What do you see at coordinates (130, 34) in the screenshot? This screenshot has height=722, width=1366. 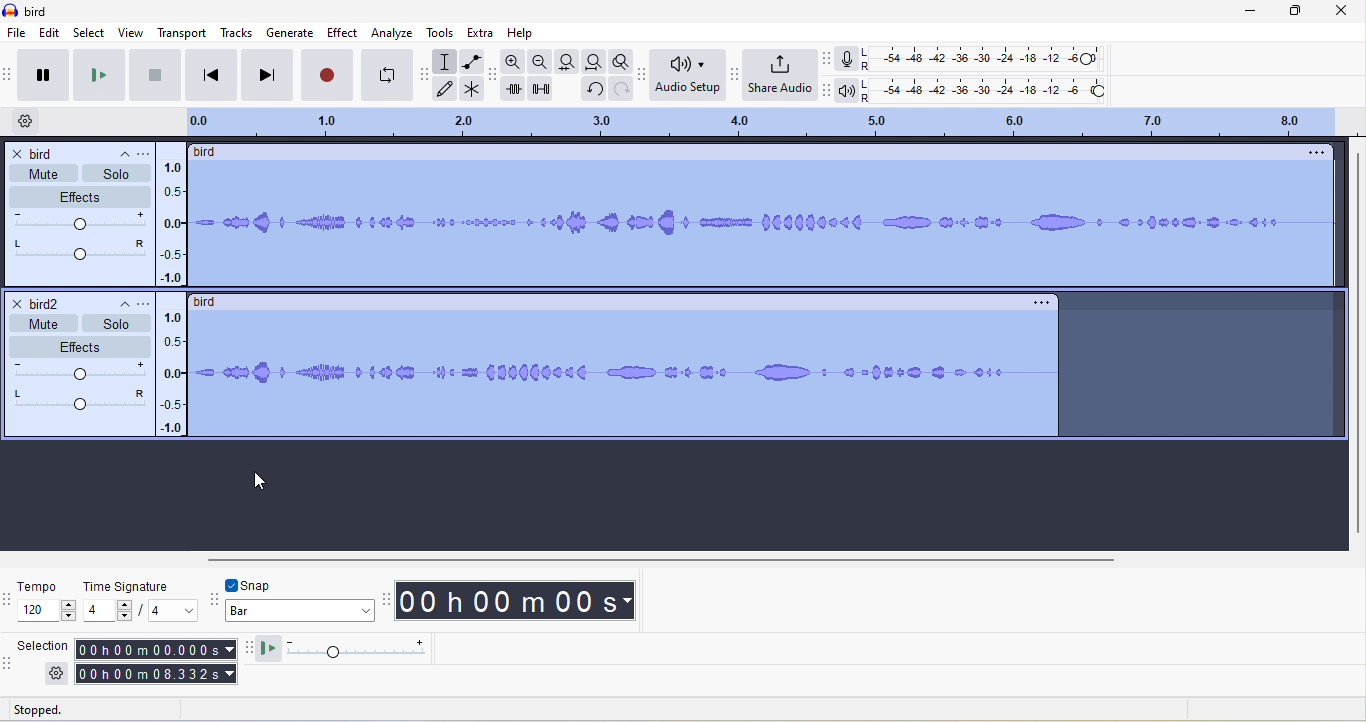 I see `view` at bounding box center [130, 34].